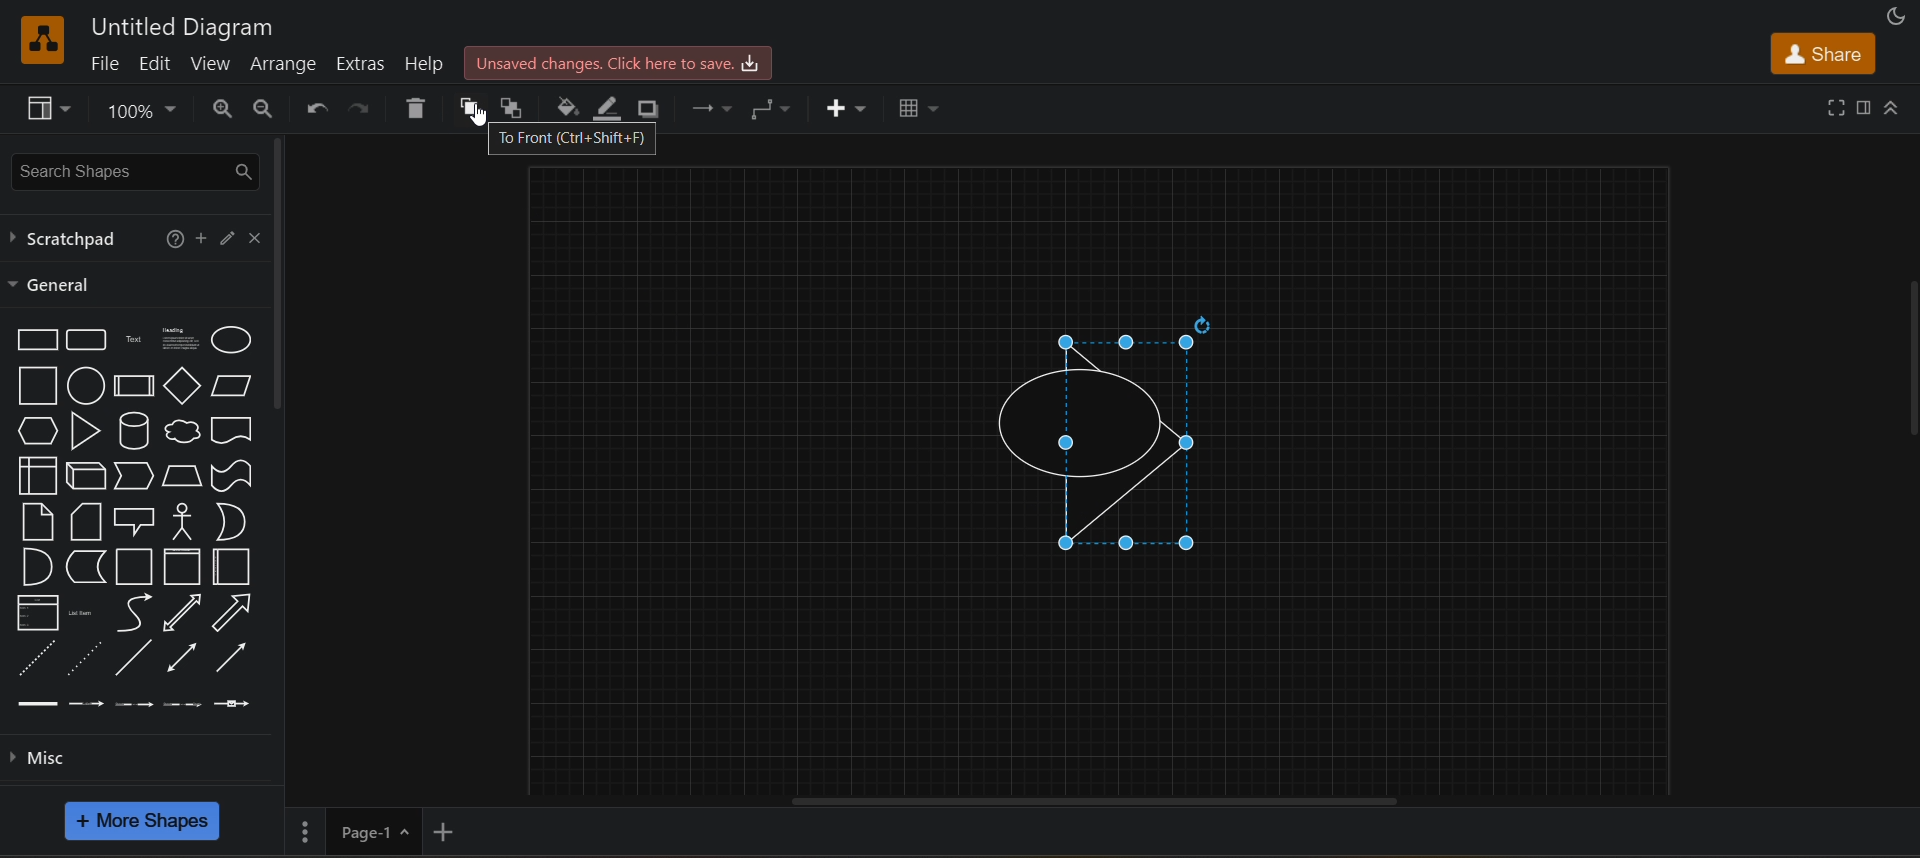  What do you see at coordinates (38, 611) in the screenshot?
I see `list` at bounding box center [38, 611].